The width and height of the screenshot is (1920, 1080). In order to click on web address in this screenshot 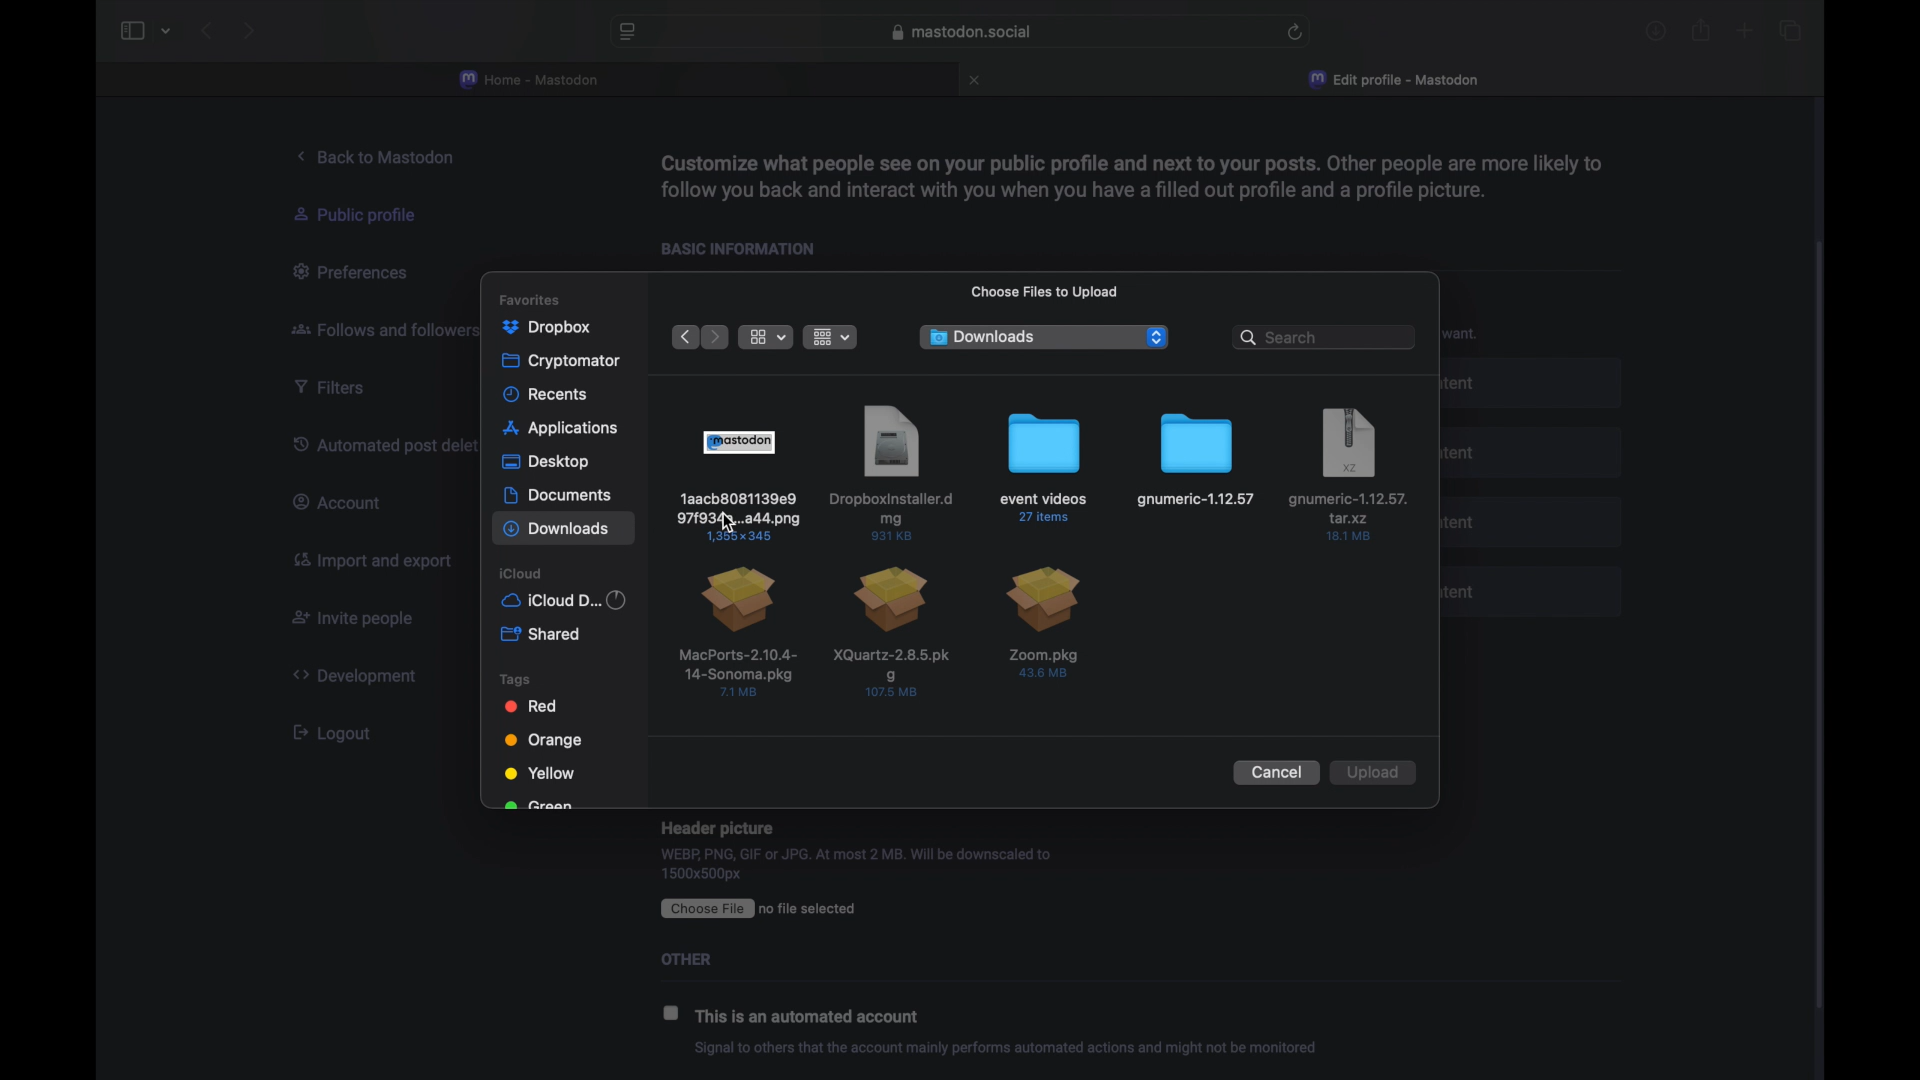, I will do `click(961, 32)`.